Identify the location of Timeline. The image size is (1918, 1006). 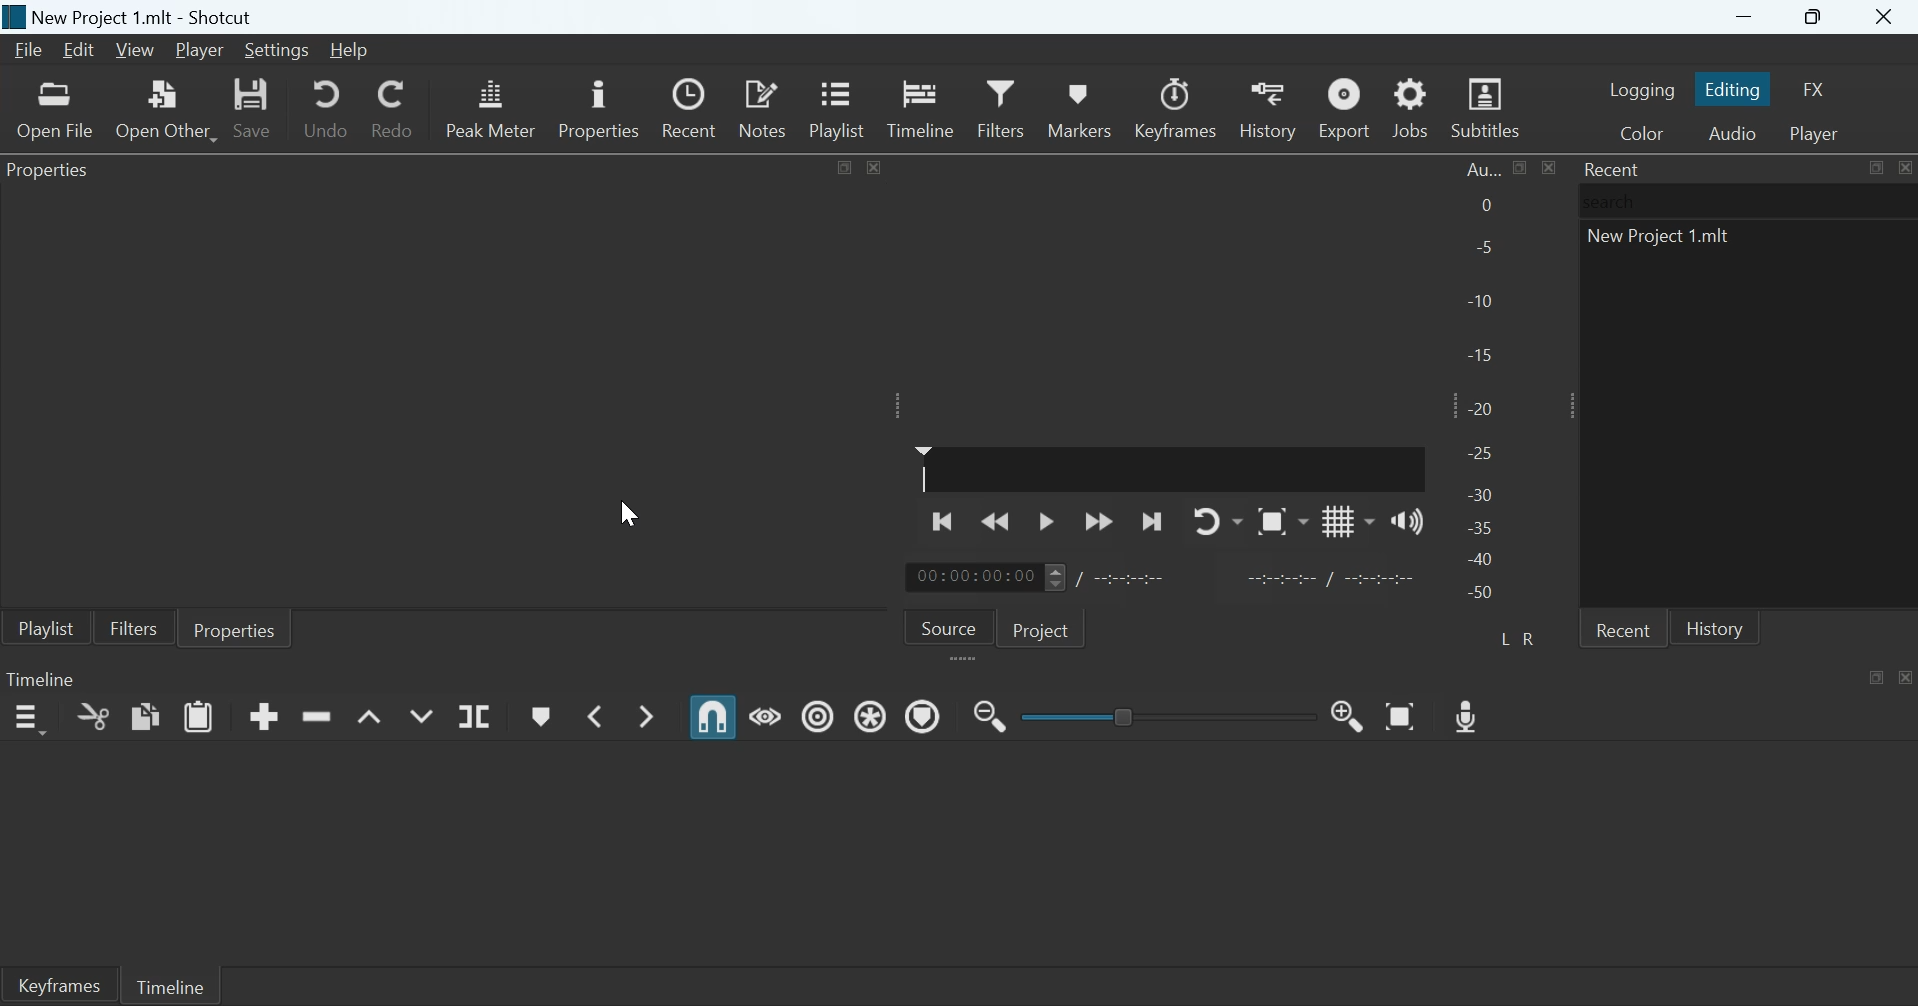
(169, 984).